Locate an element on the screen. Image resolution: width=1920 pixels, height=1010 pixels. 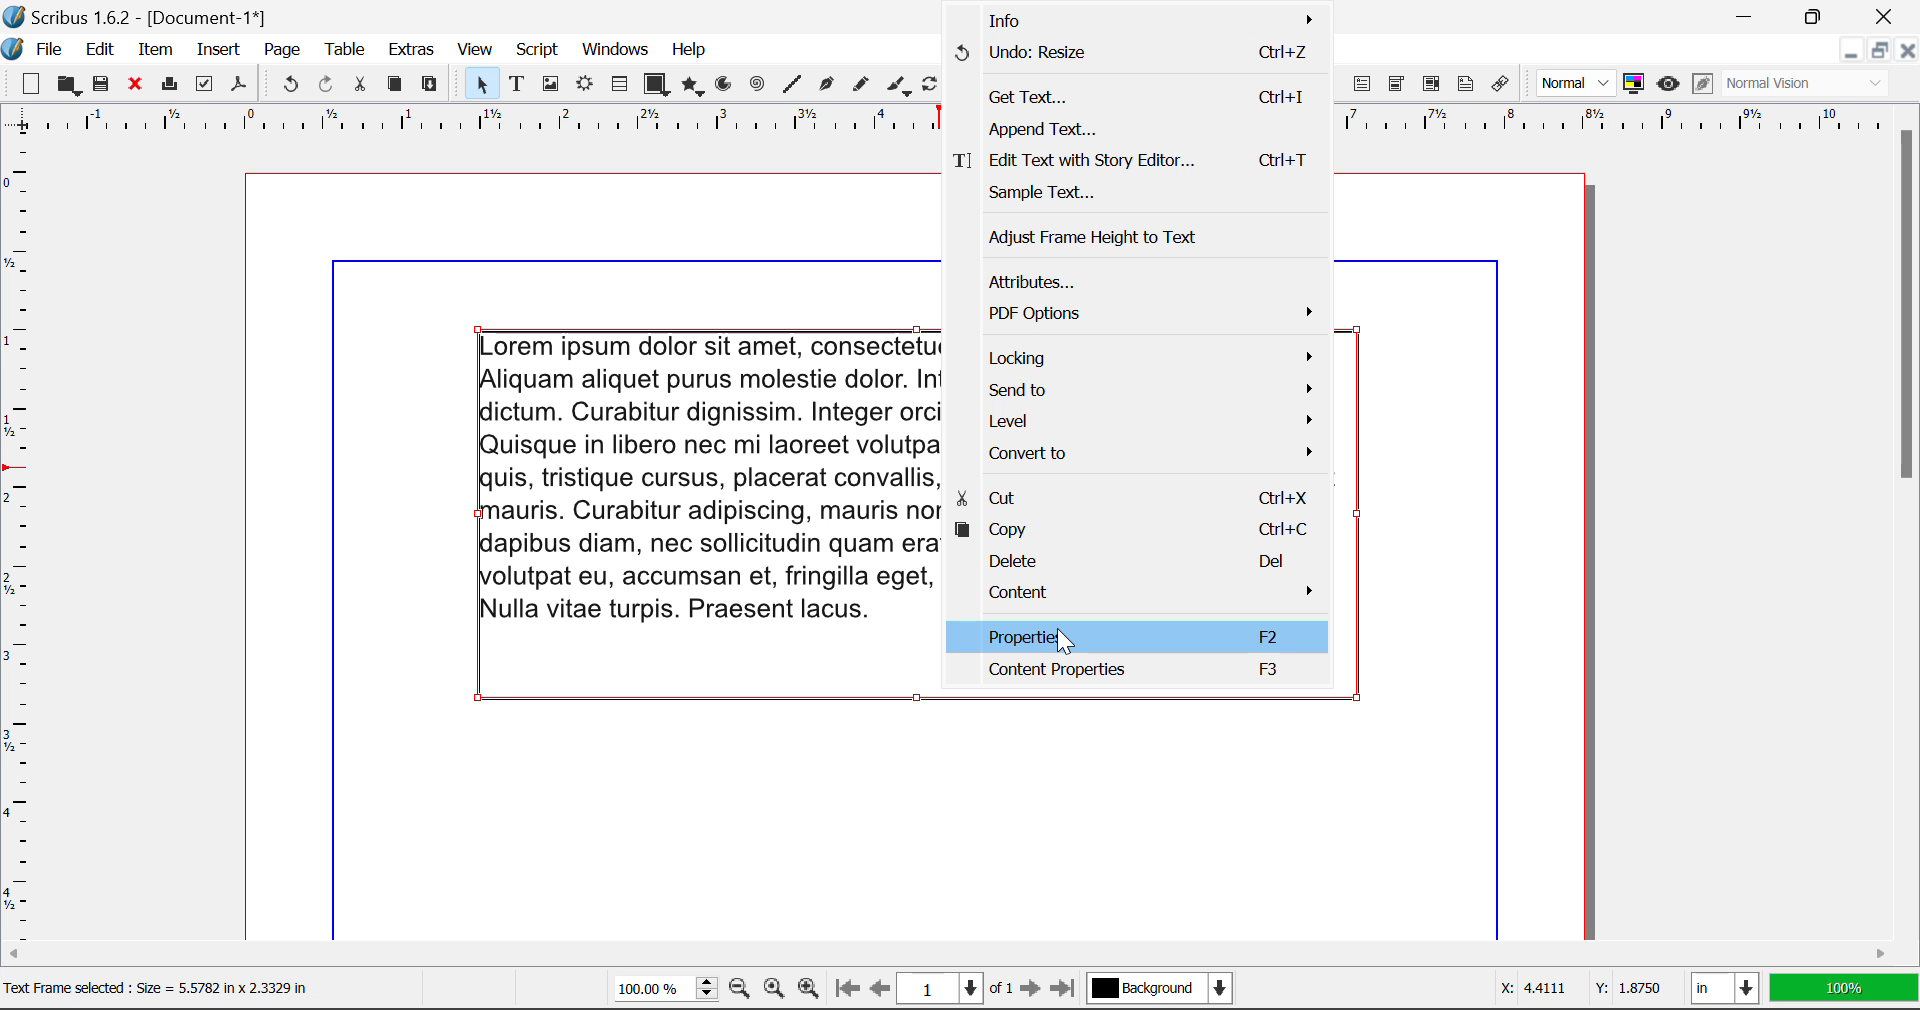
Cut is located at coordinates (1139, 494).